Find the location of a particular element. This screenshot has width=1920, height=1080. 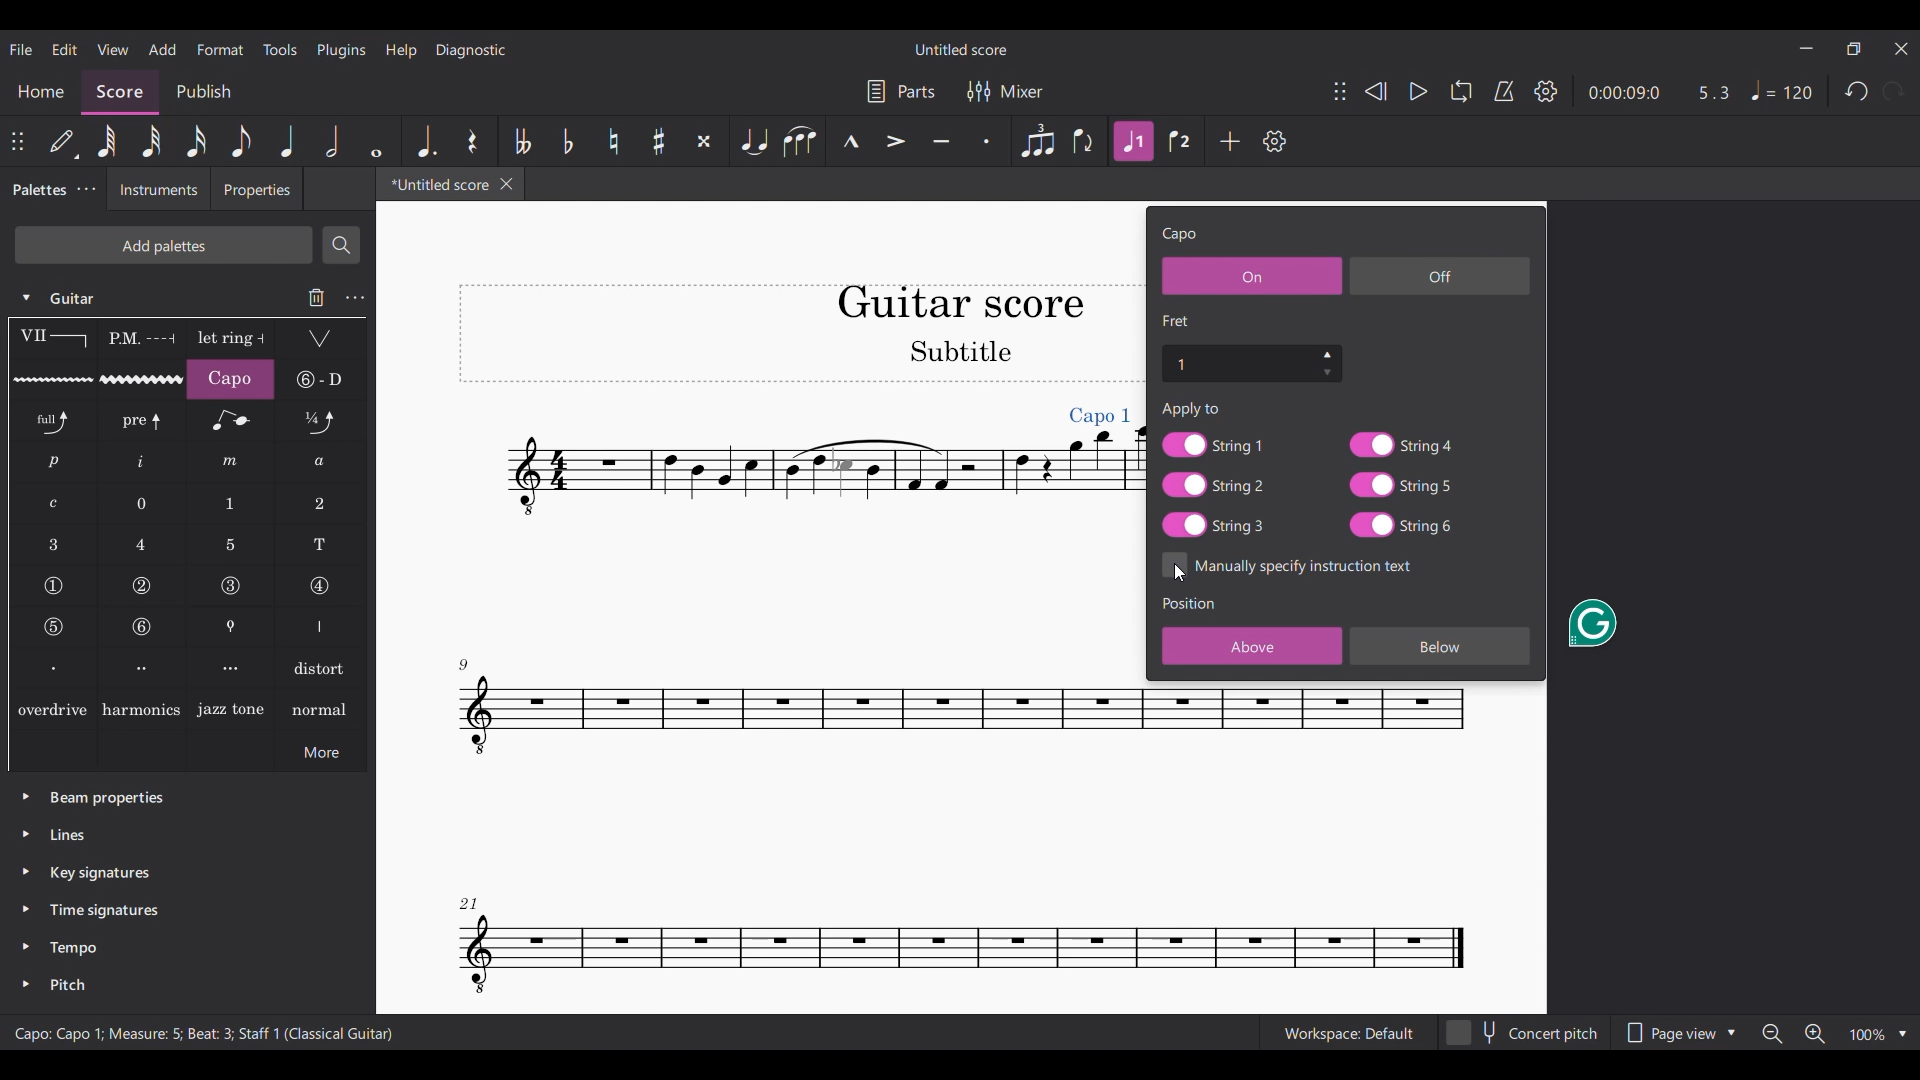

Click to collapse  is located at coordinates (26, 298).